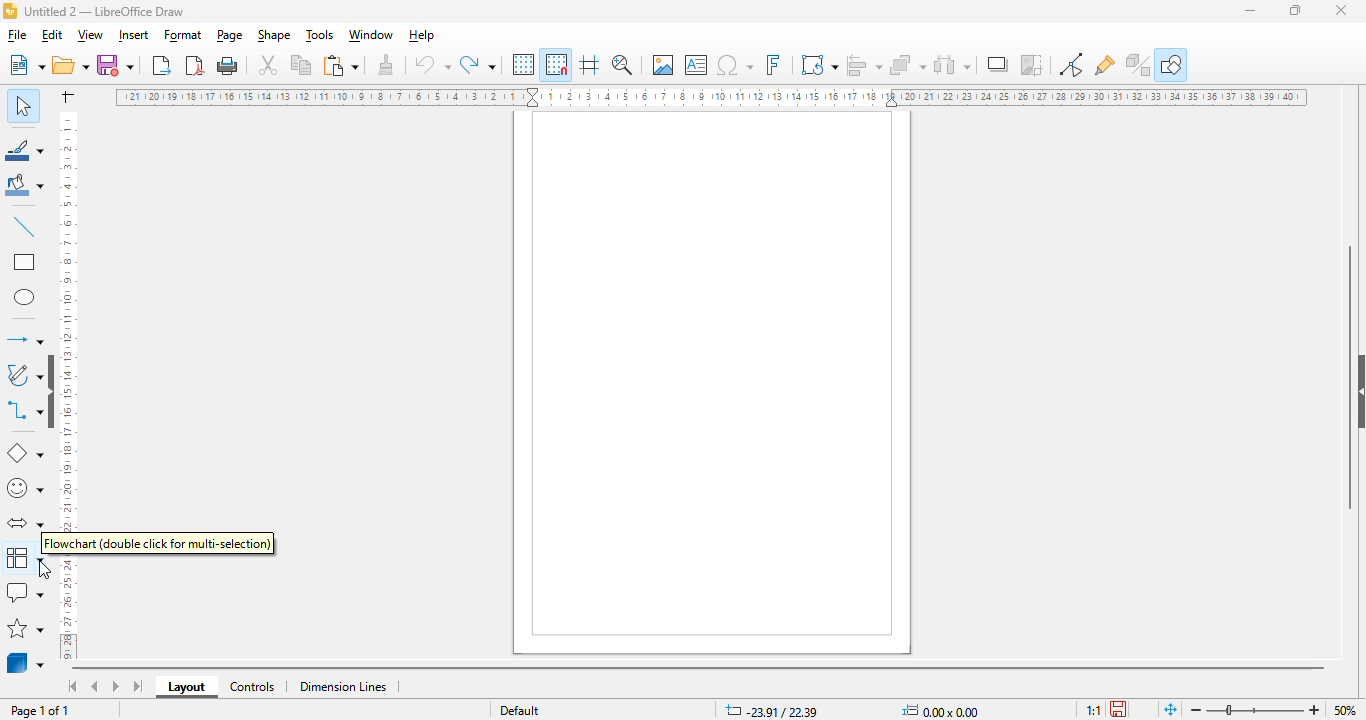 The image size is (1366, 720). I want to click on edit, so click(53, 35).